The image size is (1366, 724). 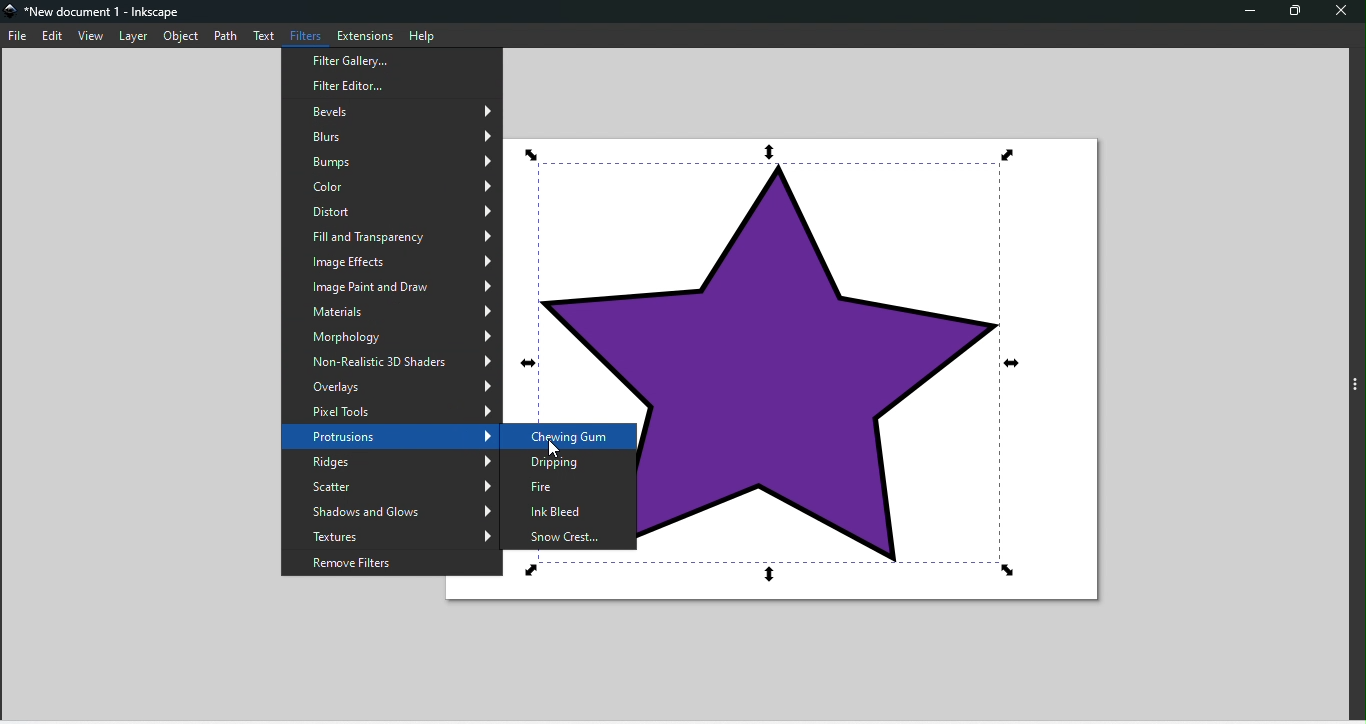 What do you see at coordinates (393, 408) in the screenshot?
I see `Pixel tools` at bounding box center [393, 408].